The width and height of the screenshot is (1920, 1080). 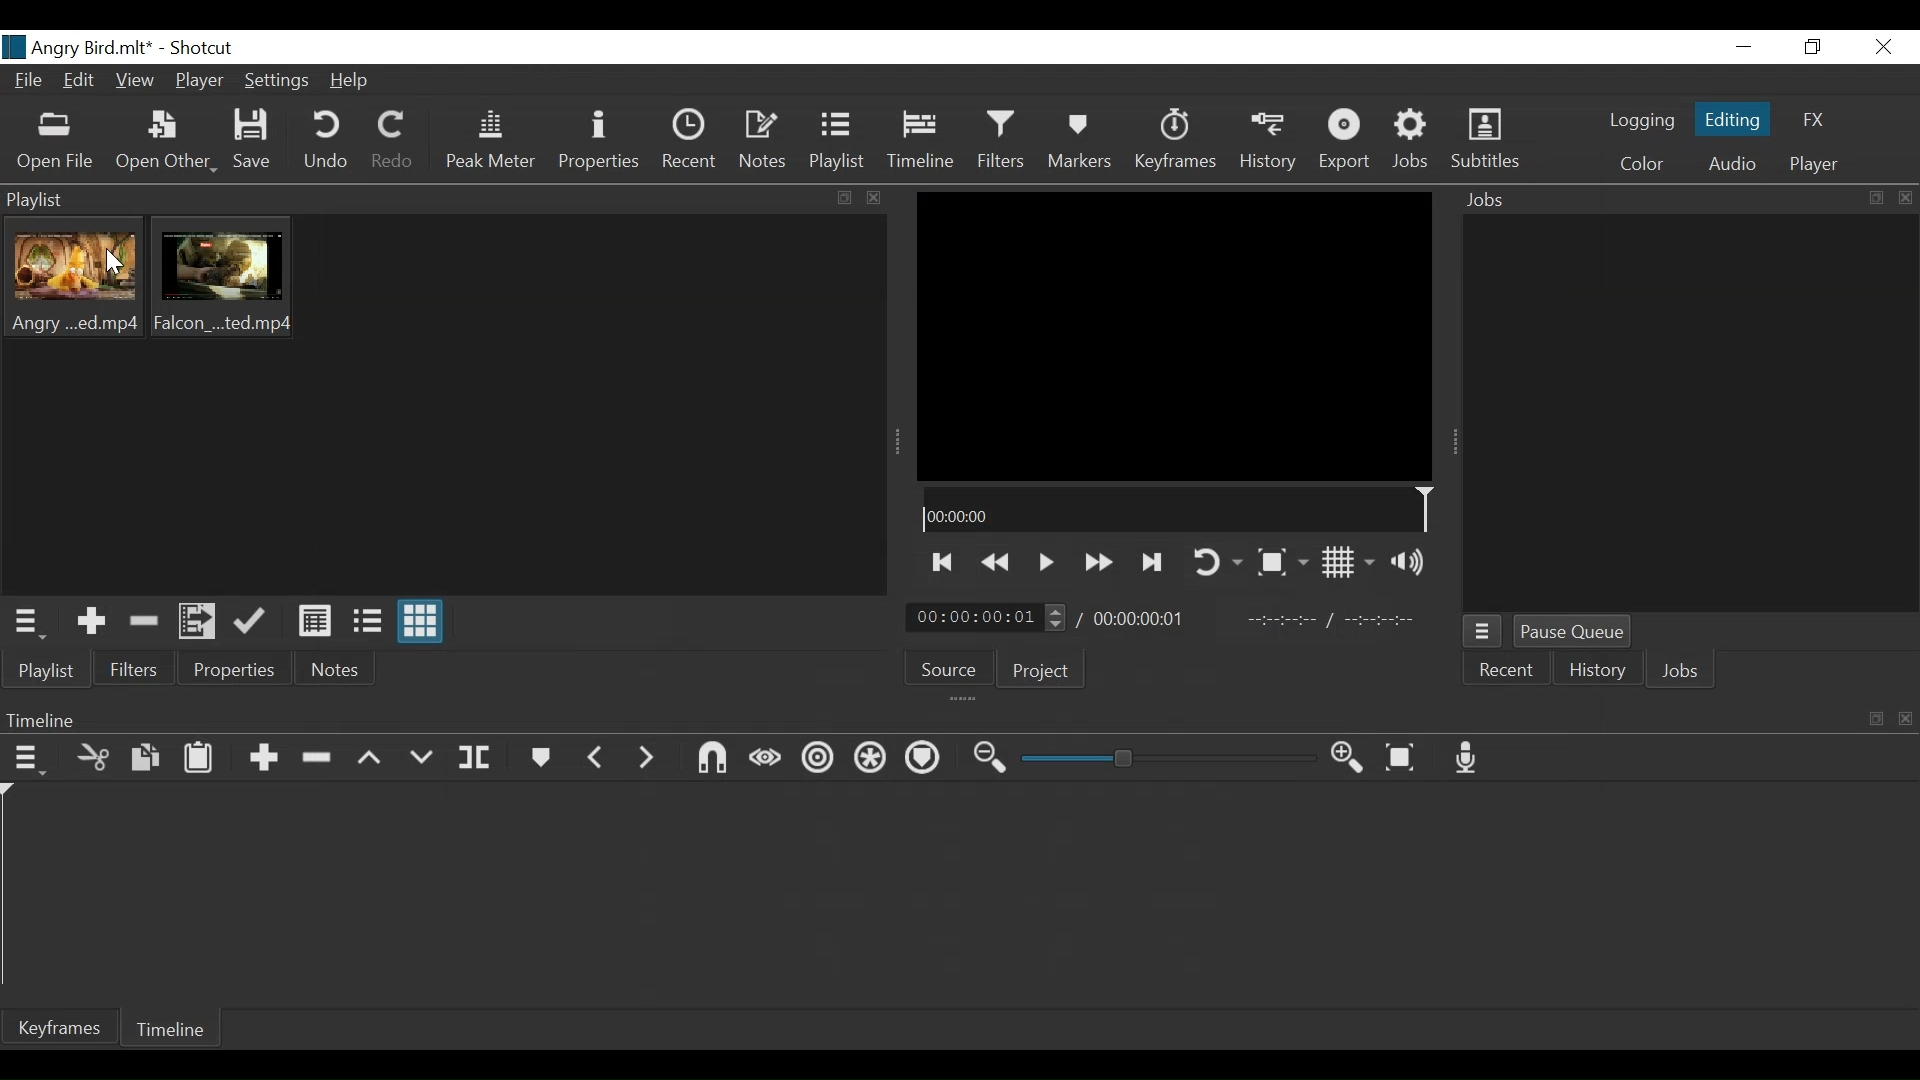 I want to click on Clip, so click(x=73, y=279).